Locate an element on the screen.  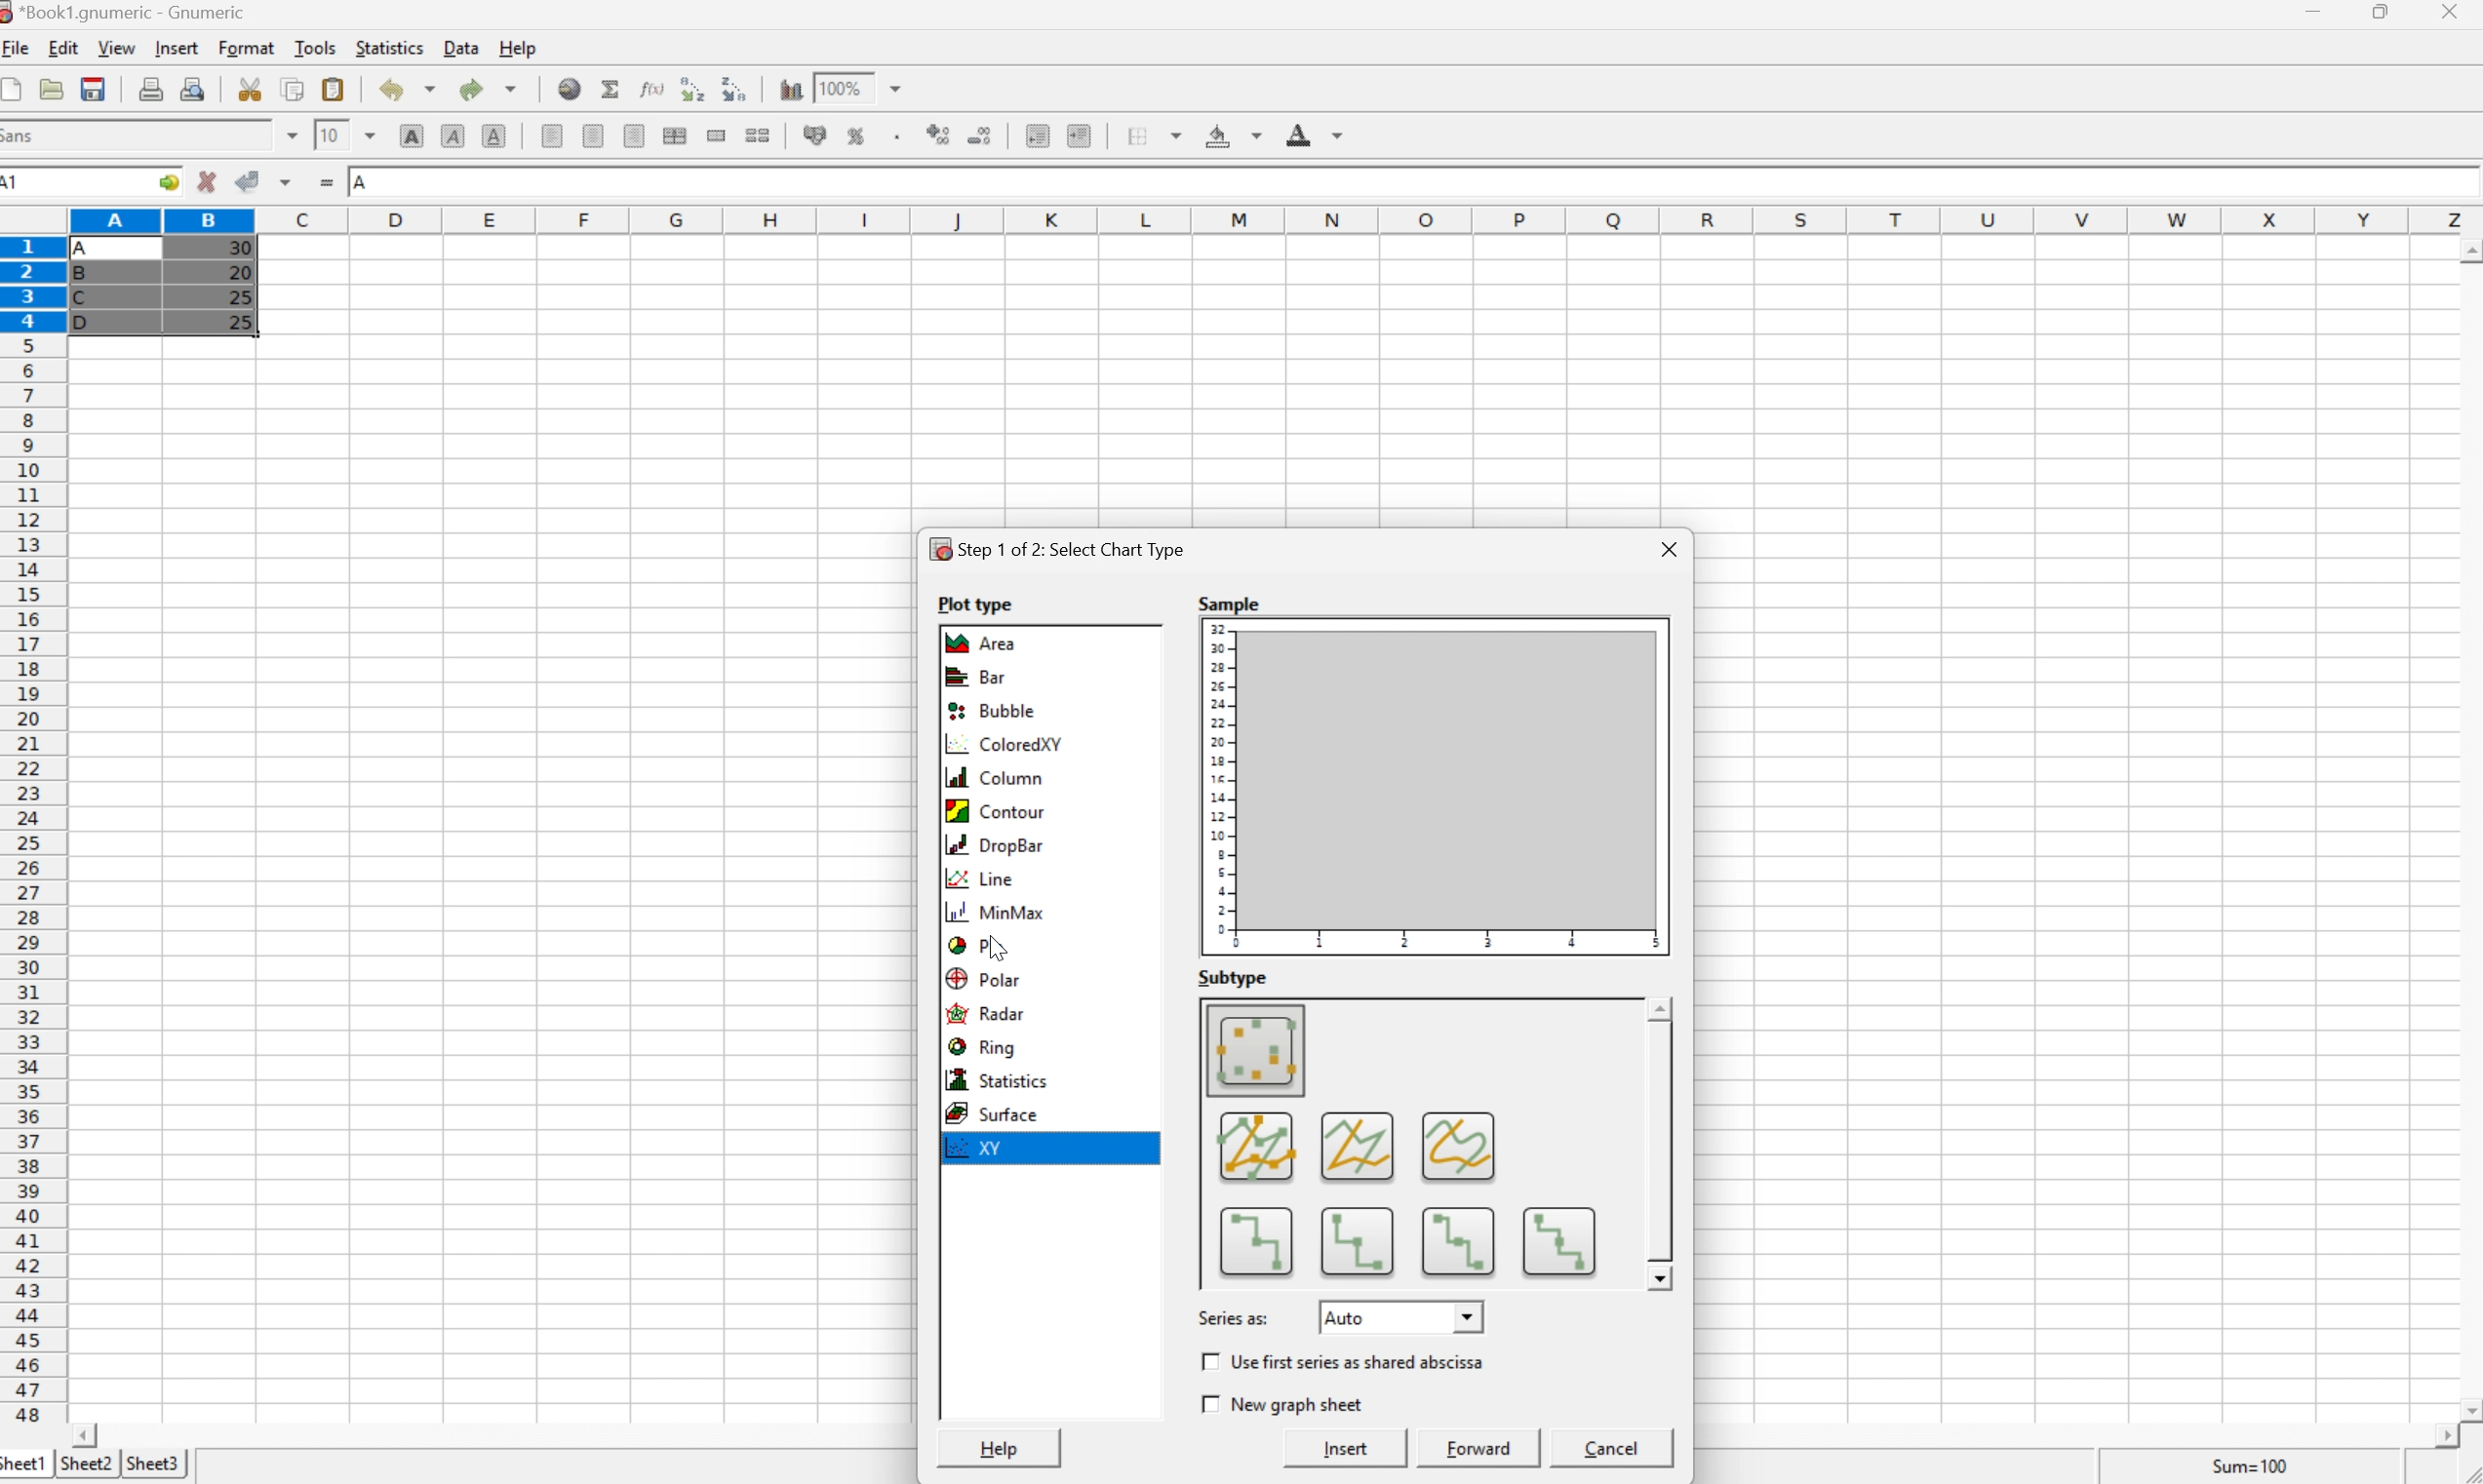
Sans is located at coordinates (22, 135).